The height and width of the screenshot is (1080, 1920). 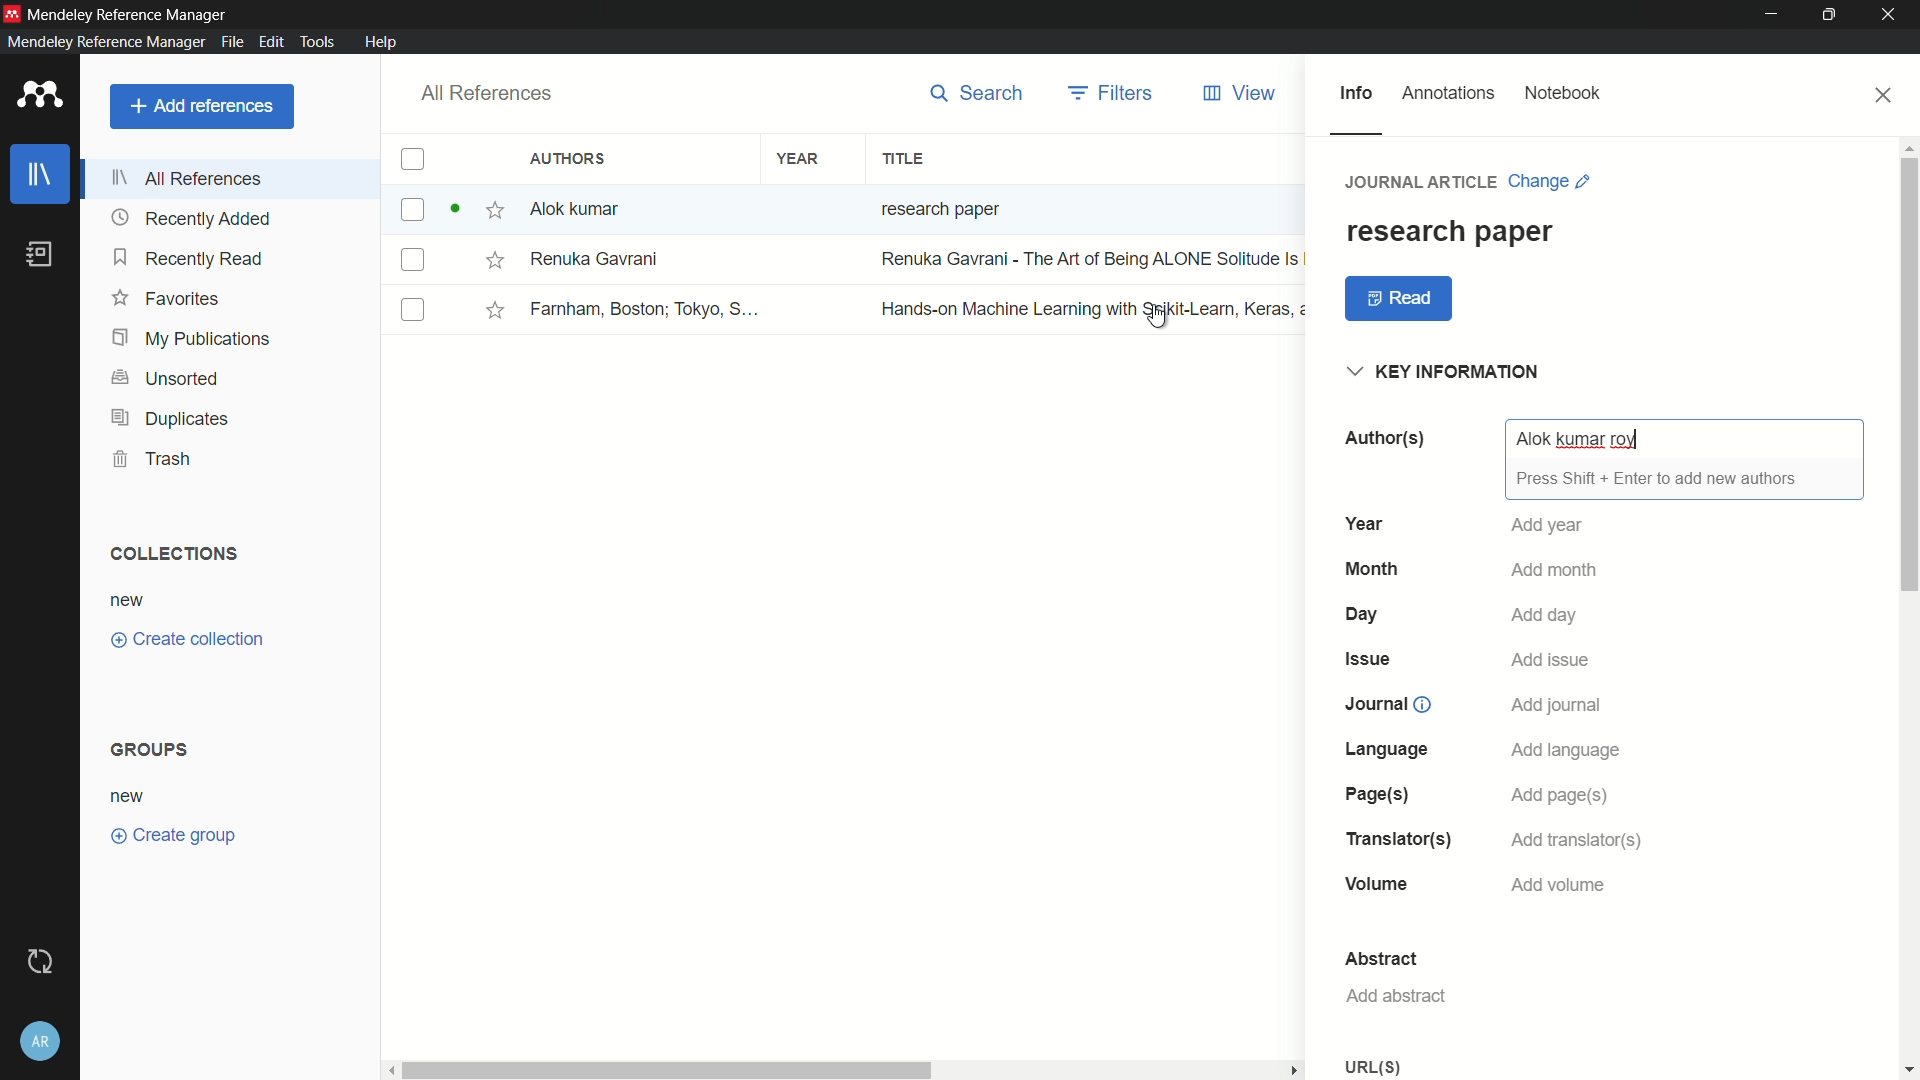 What do you see at coordinates (1549, 526) in the screenshot?
I see `add year` at bounding box center [1549, 526].